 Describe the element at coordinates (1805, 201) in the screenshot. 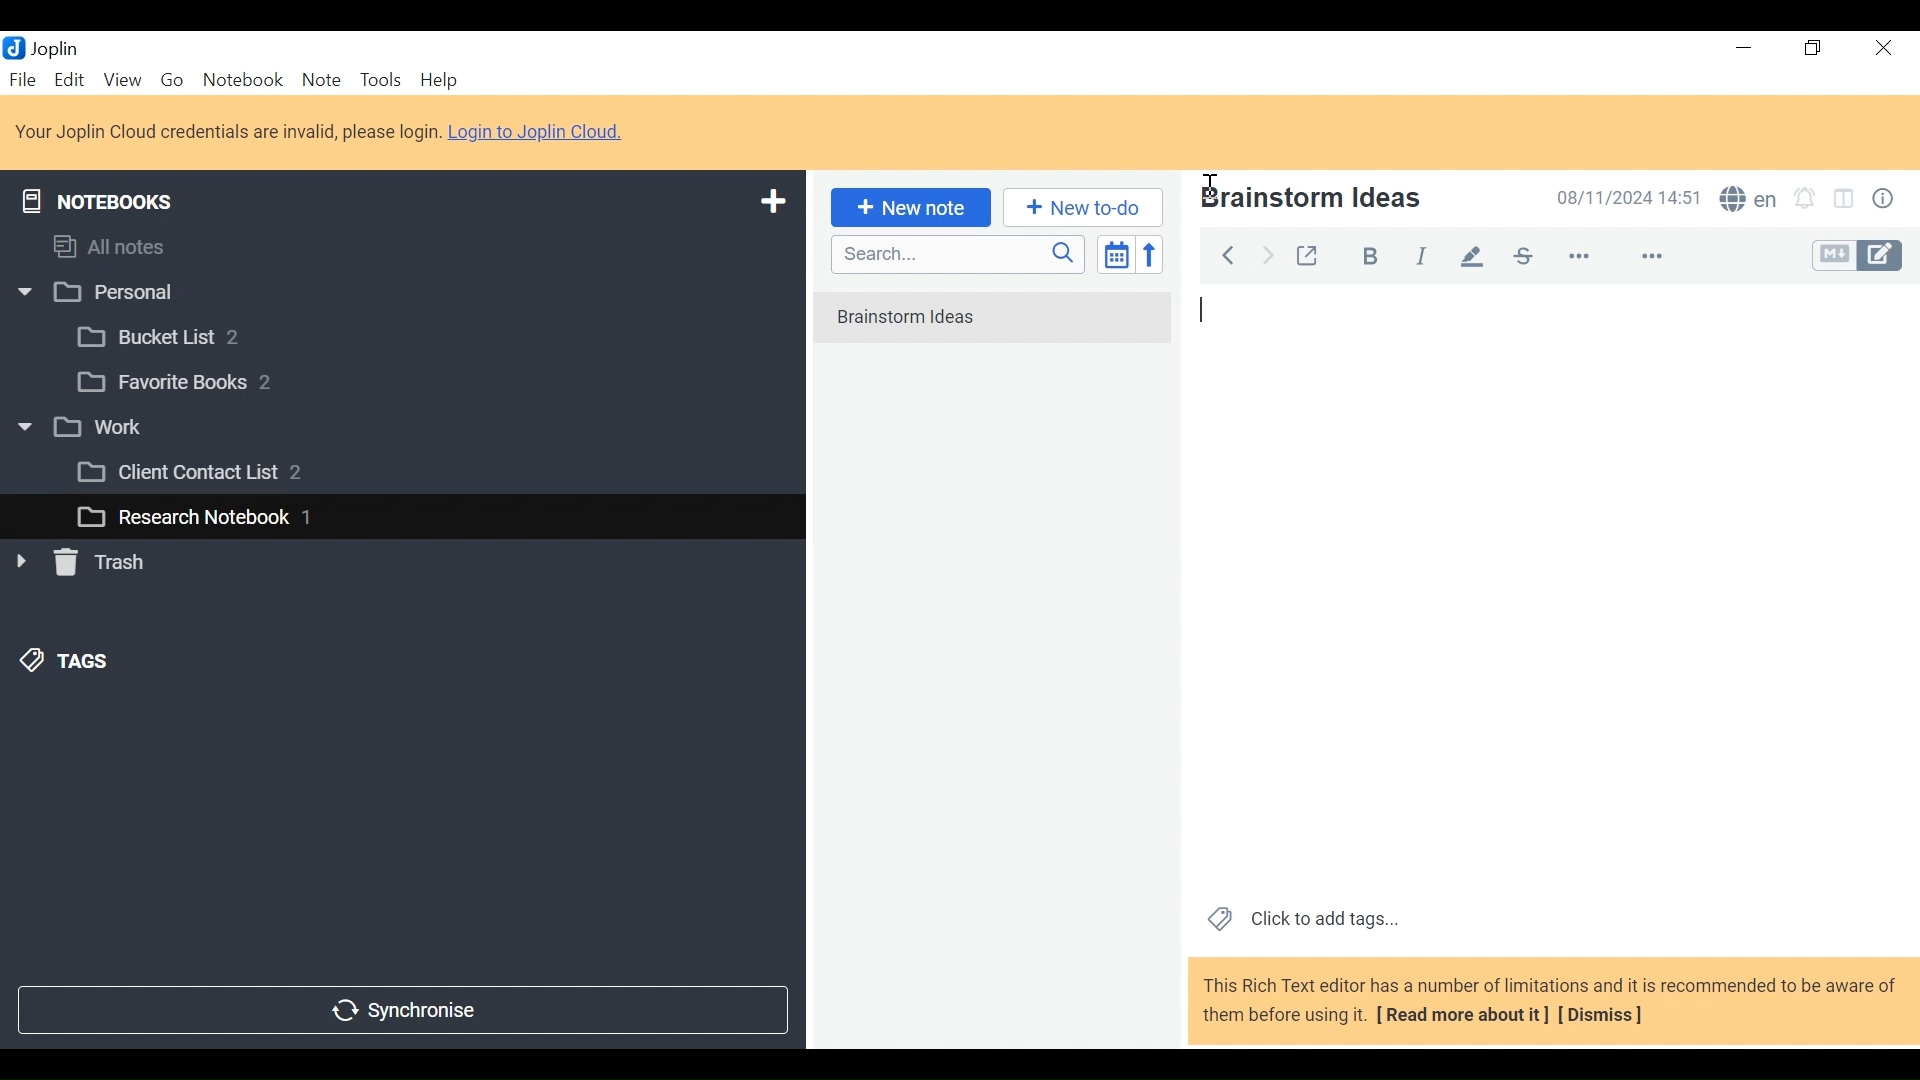

I see `Set alarm` at that location.